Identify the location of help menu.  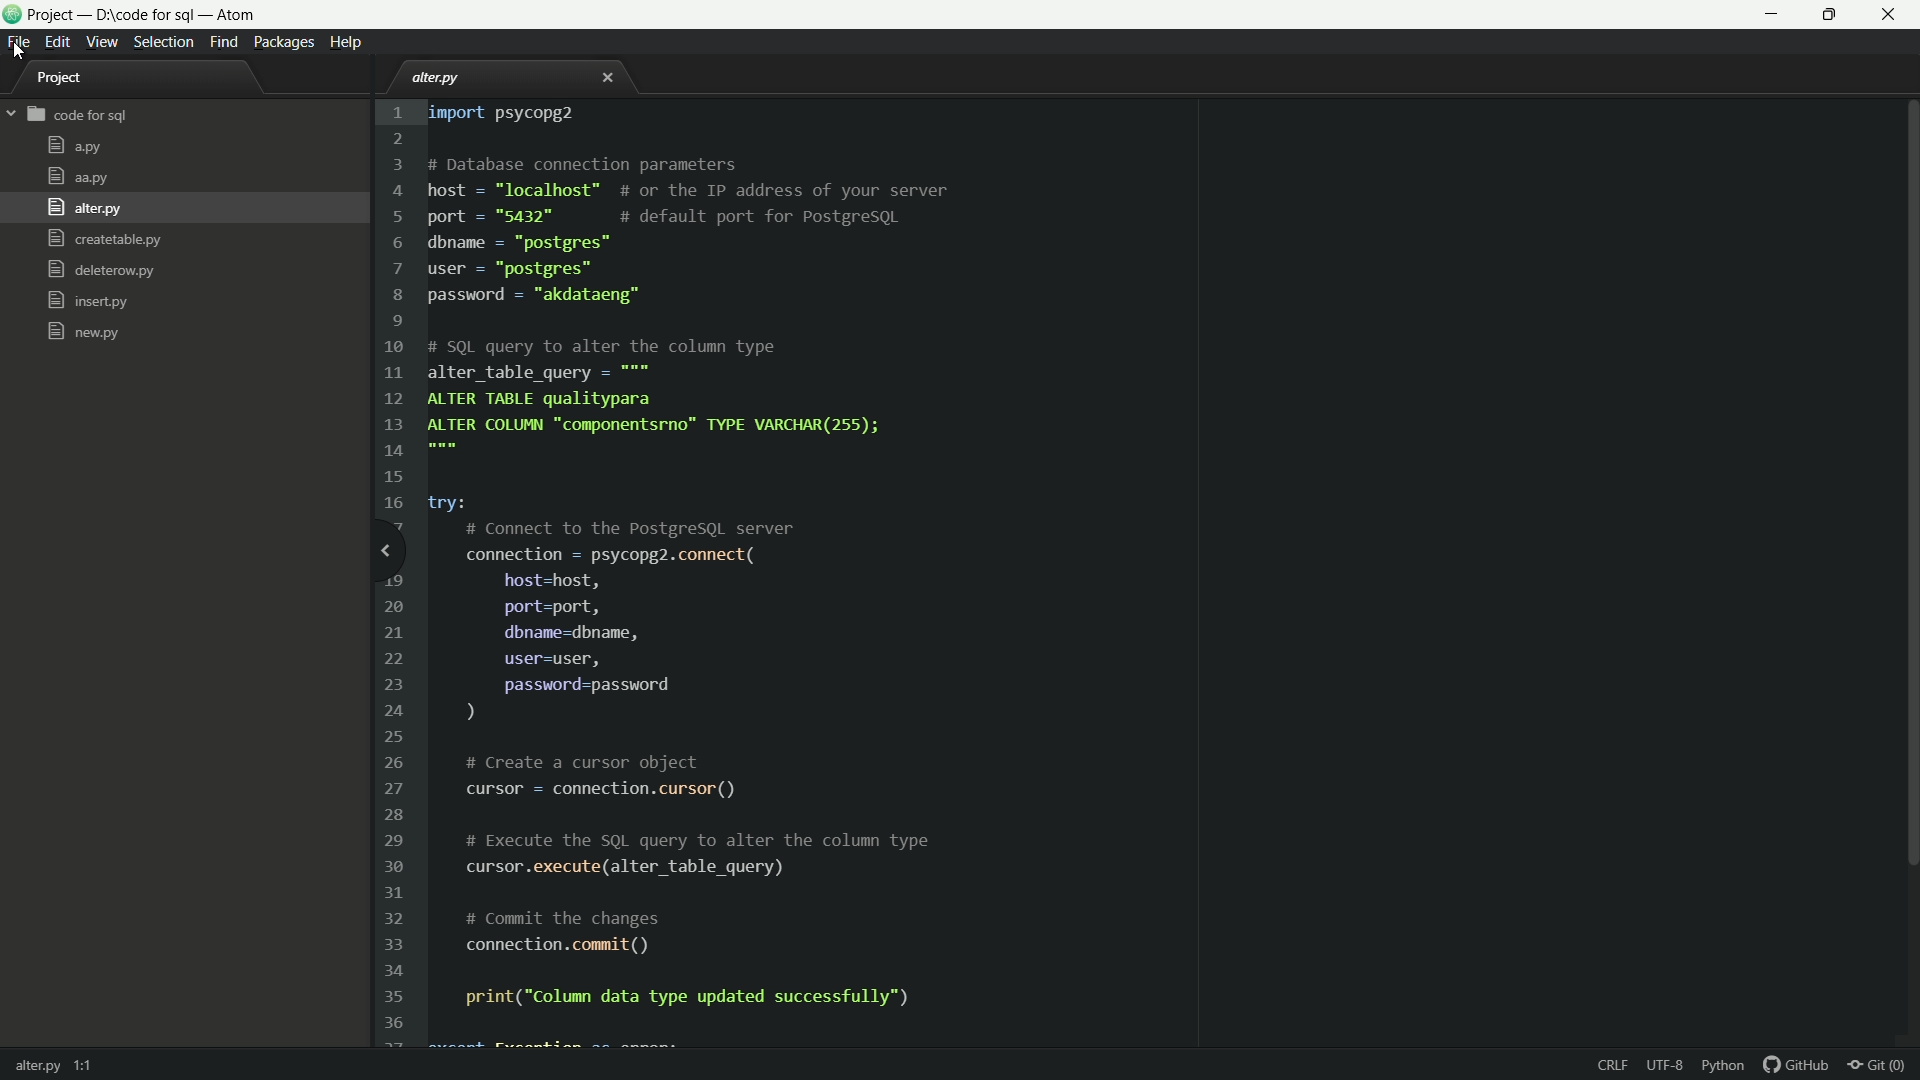
(350, 42).